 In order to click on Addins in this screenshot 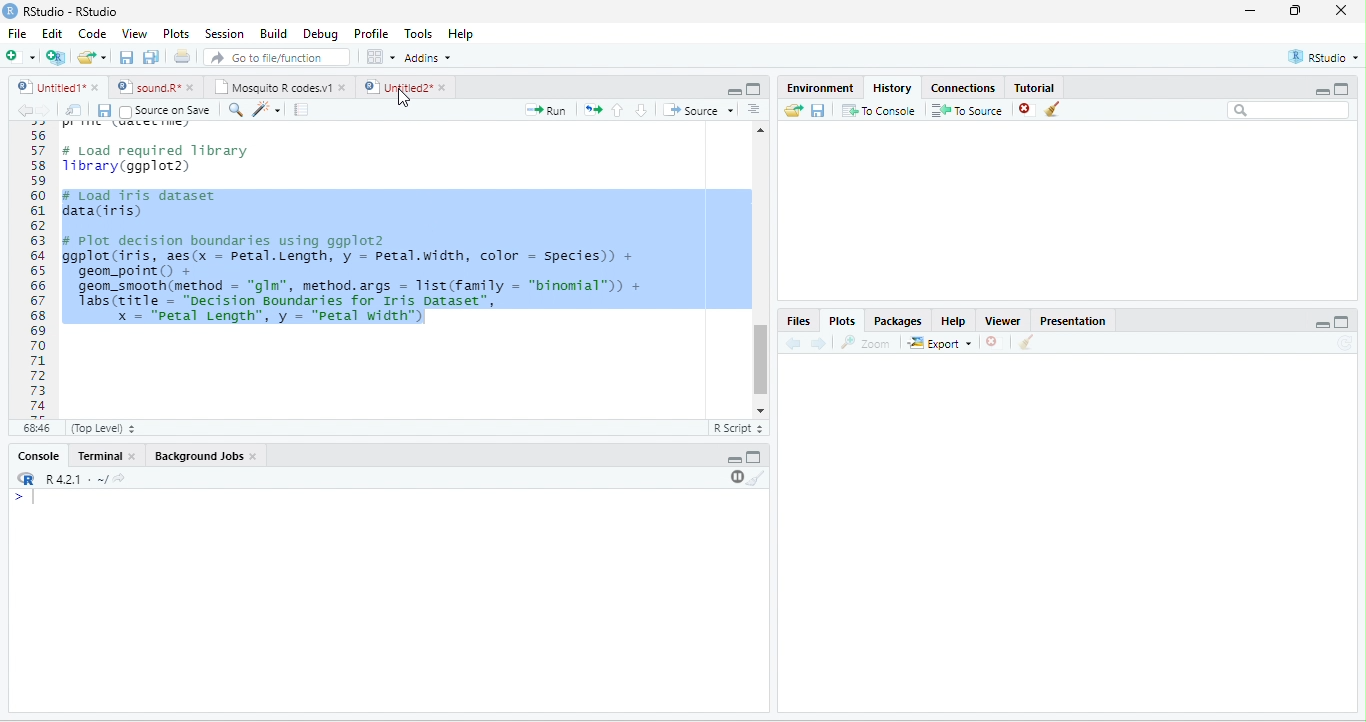, I will do `click(428, 58)`.